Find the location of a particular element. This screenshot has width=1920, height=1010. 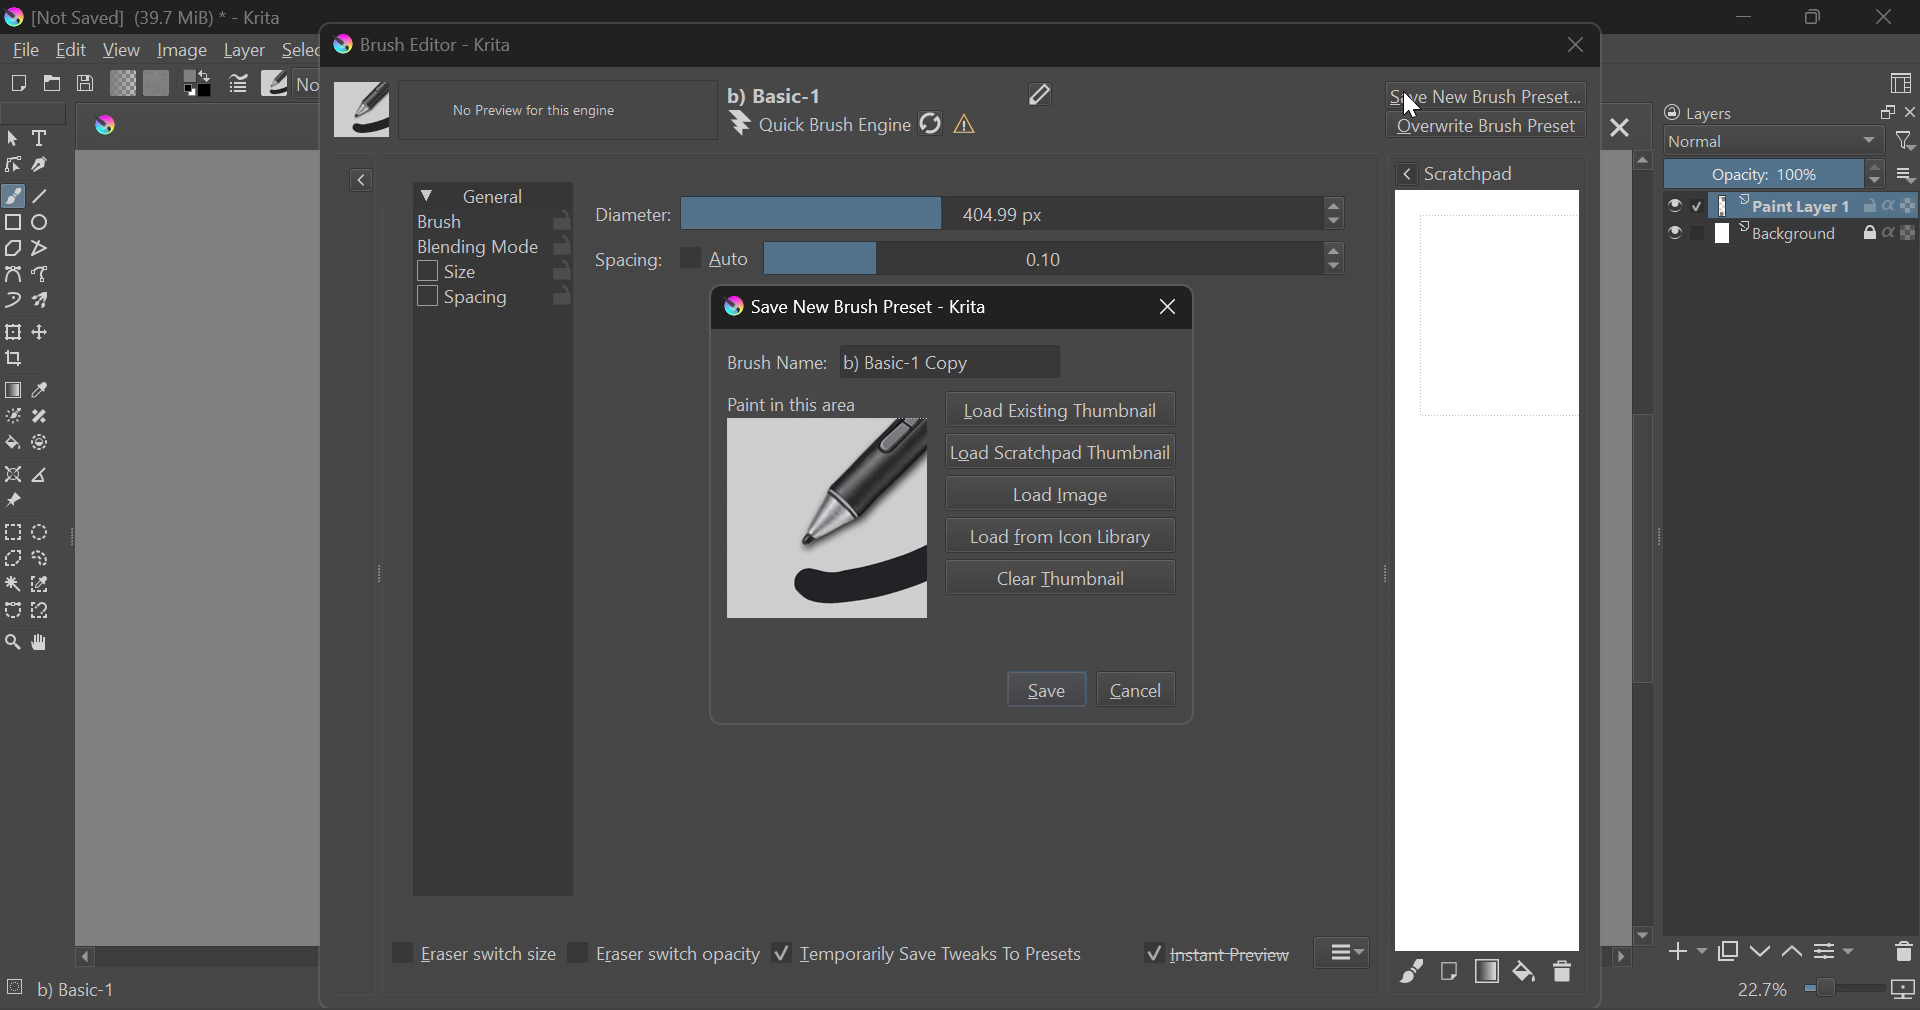

Fill Area with Selected Brush Preset is located at coordinates (1412, 972).